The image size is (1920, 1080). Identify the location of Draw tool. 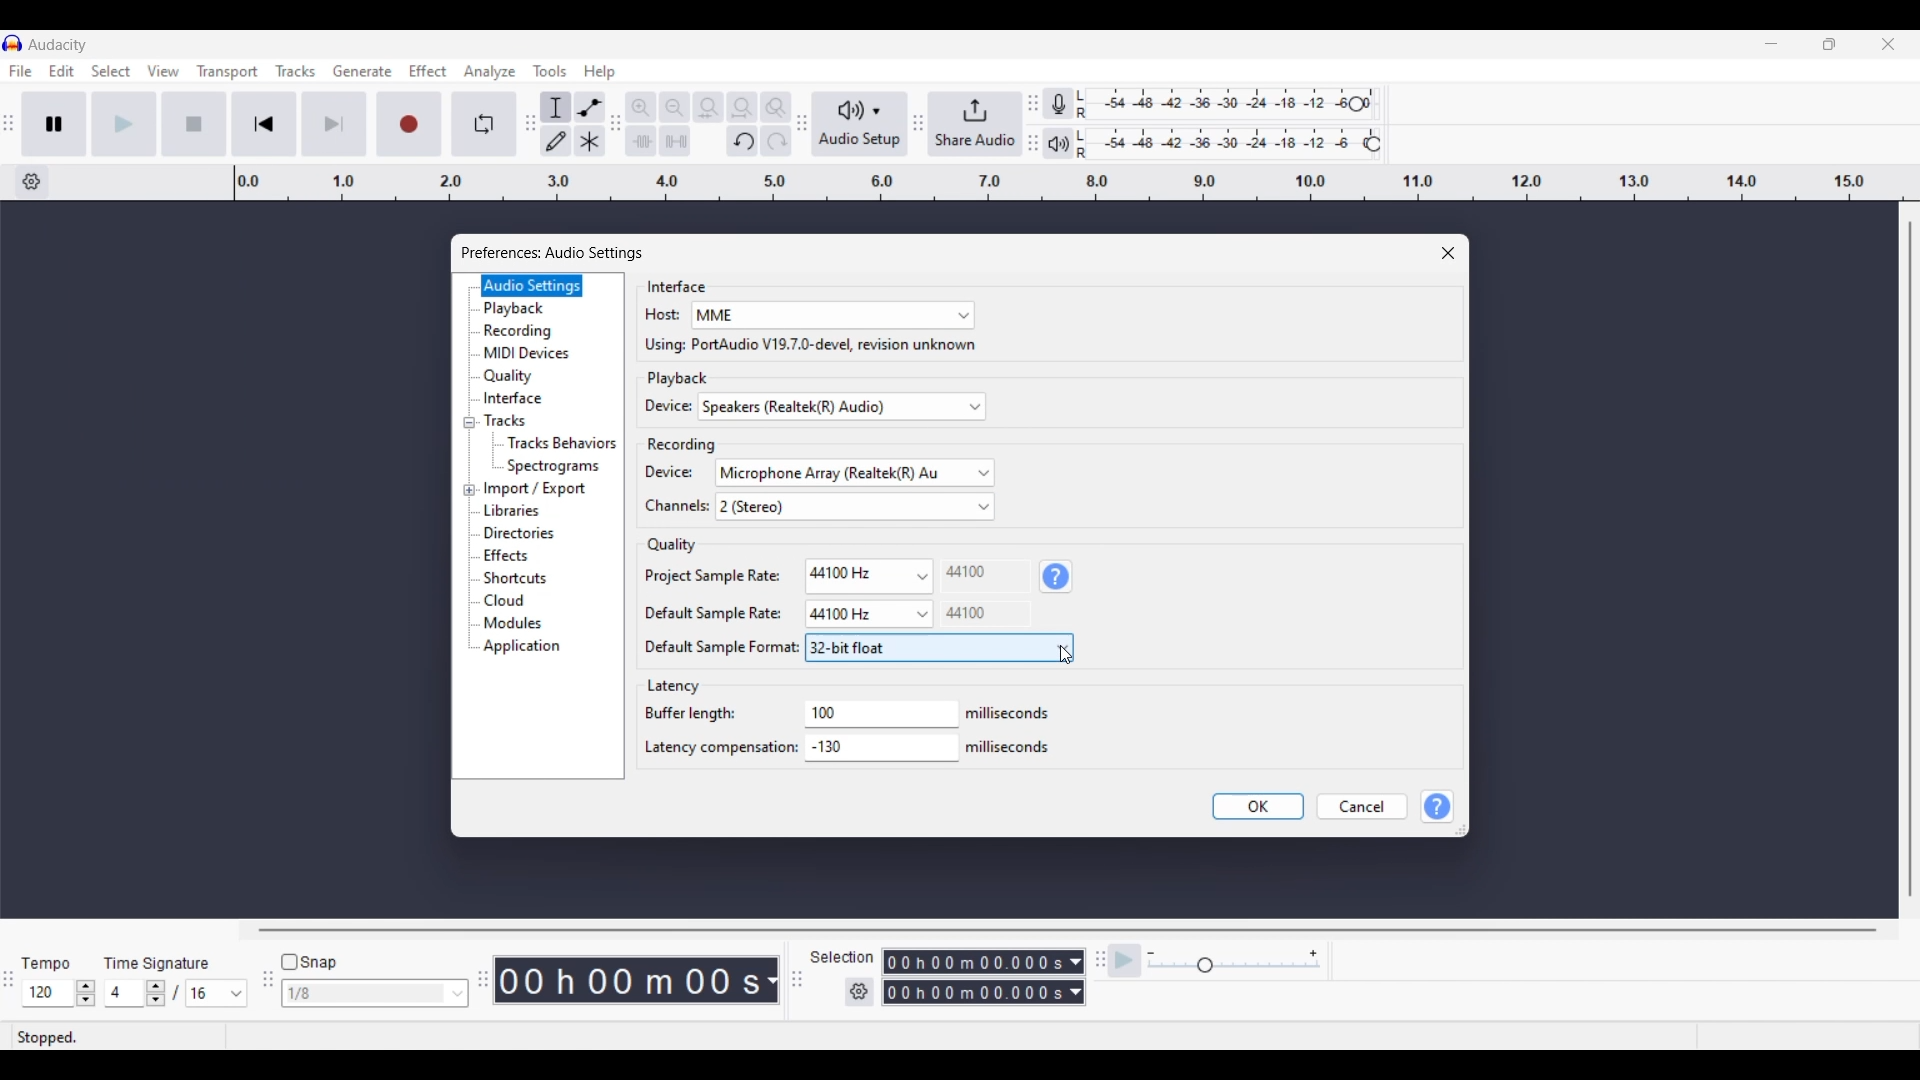
(557, 141).